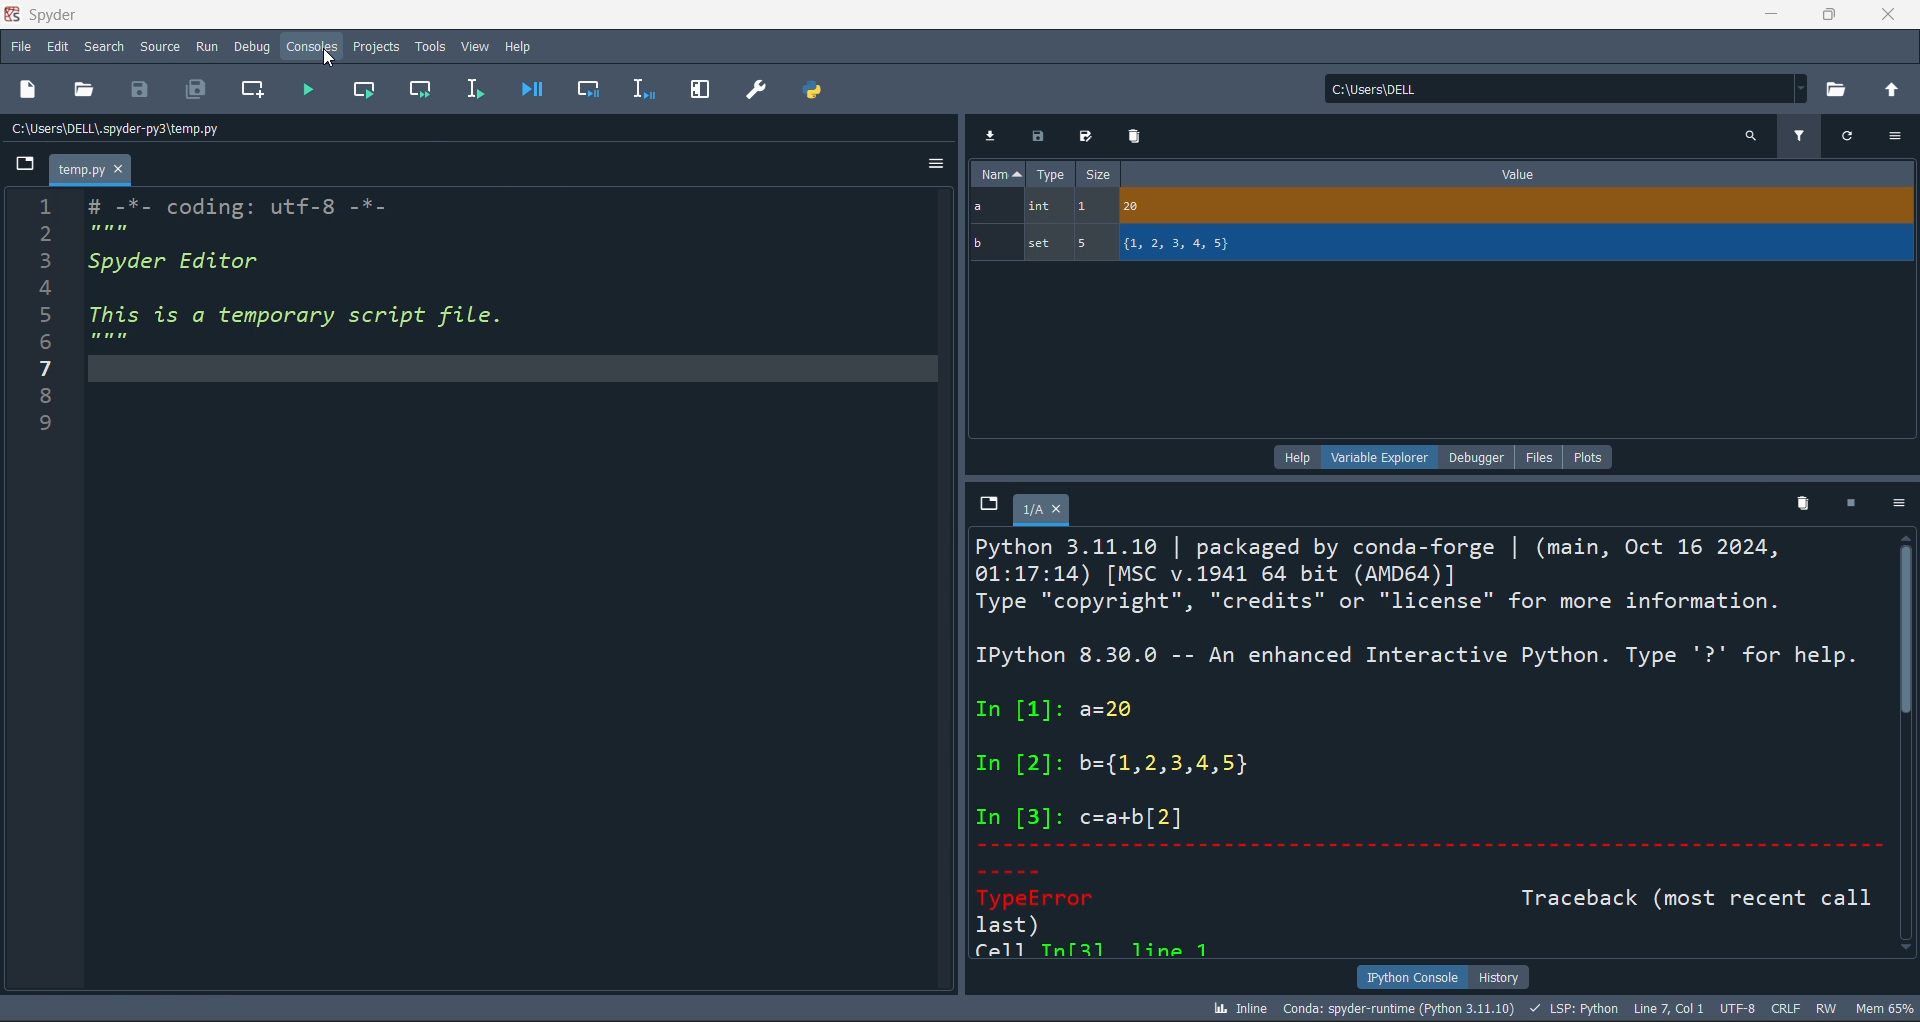 Image resolution: width=1920 pixels, height=1022 pixels. What do you see at coordinates (929, 165) in the screenshot?
I see `more options` at bounding box center [929, 165].